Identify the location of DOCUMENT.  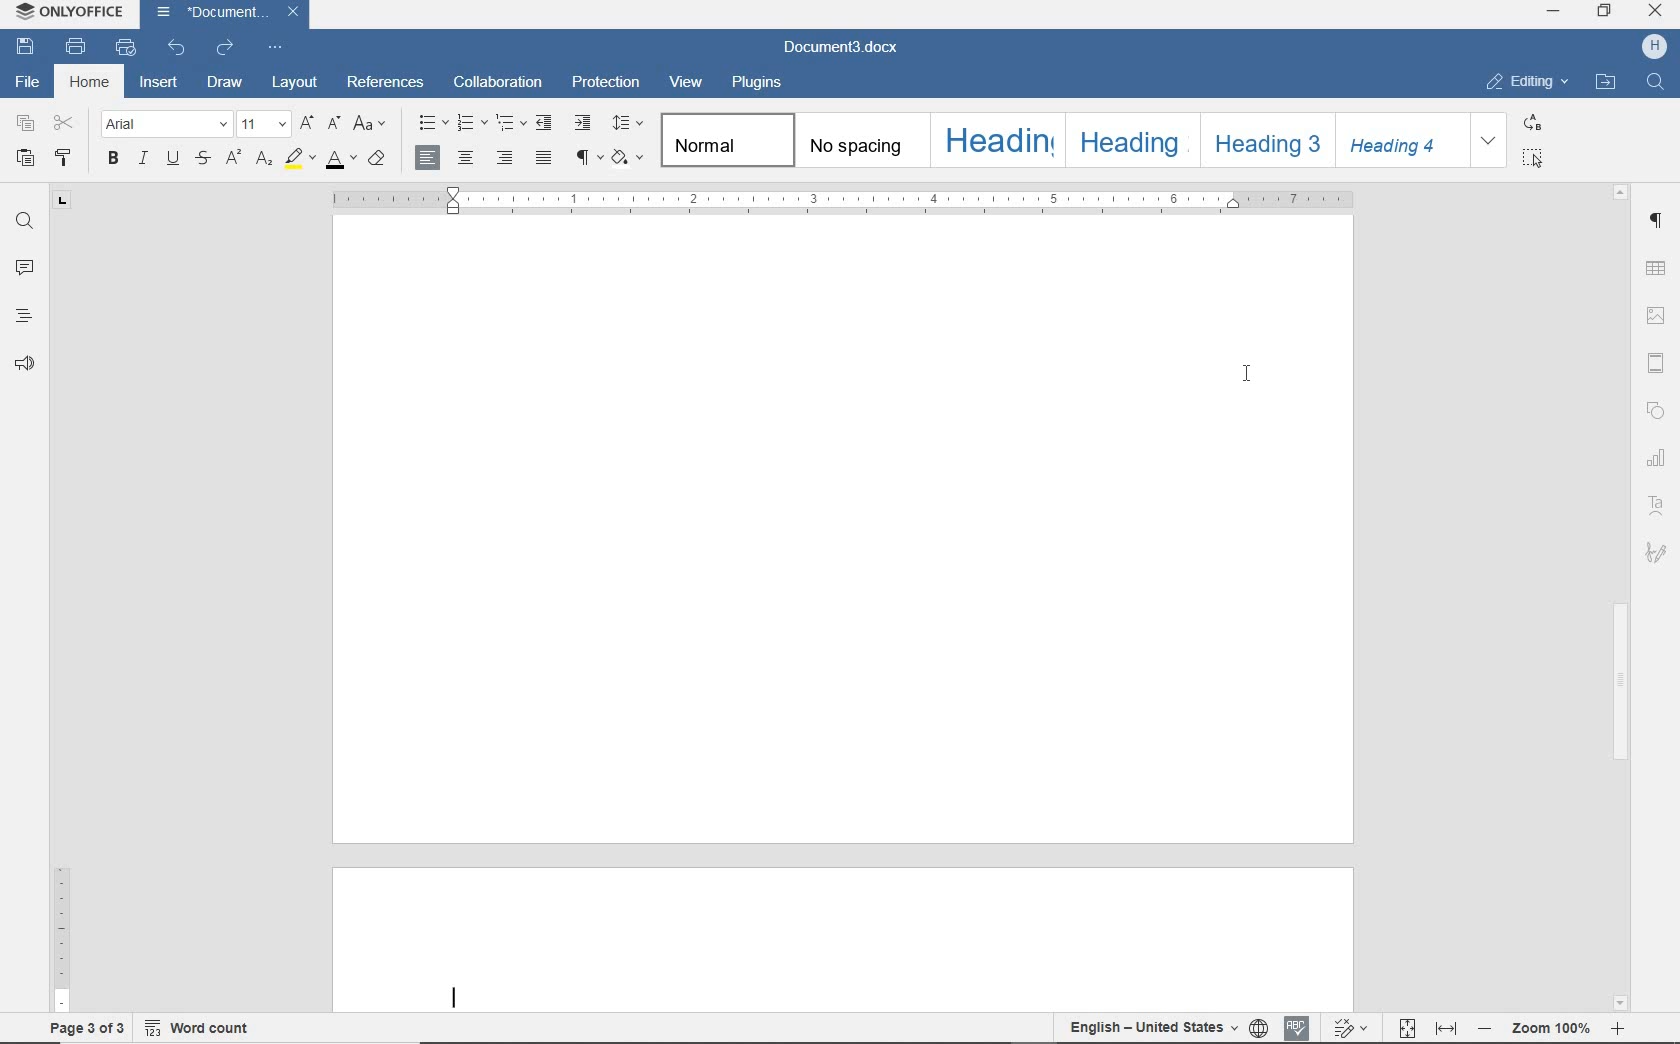
(230, 14).